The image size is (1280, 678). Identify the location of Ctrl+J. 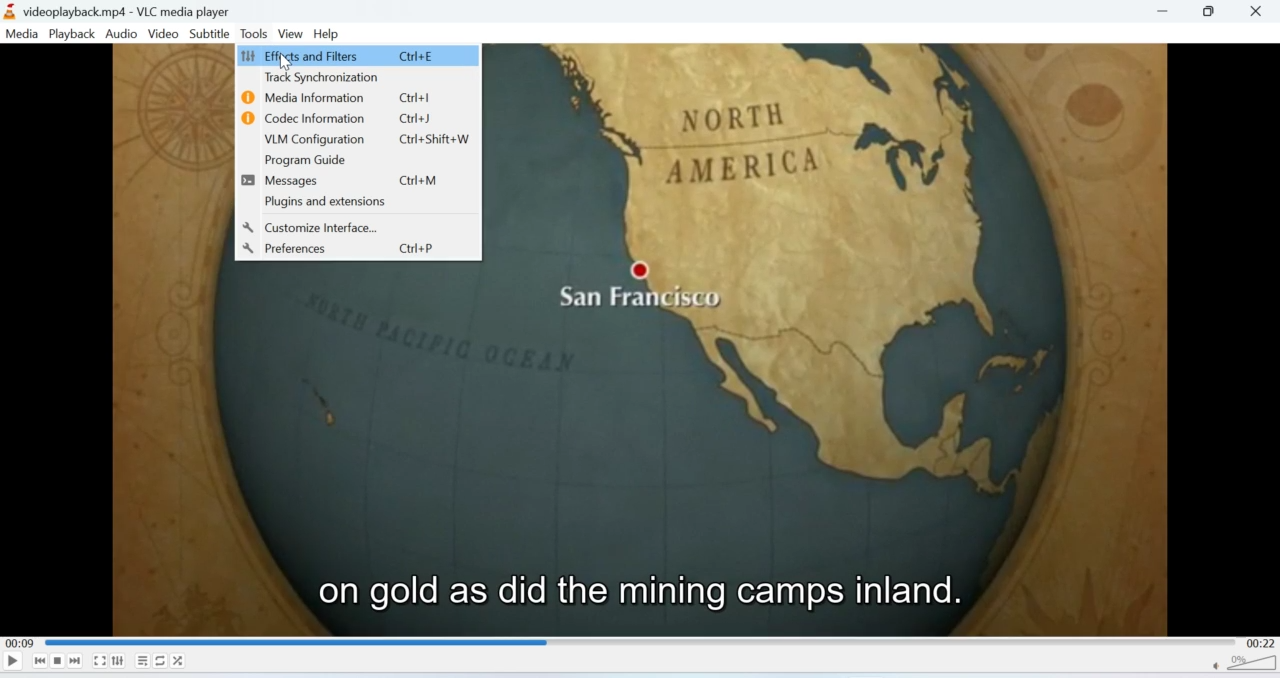
(415, 116).